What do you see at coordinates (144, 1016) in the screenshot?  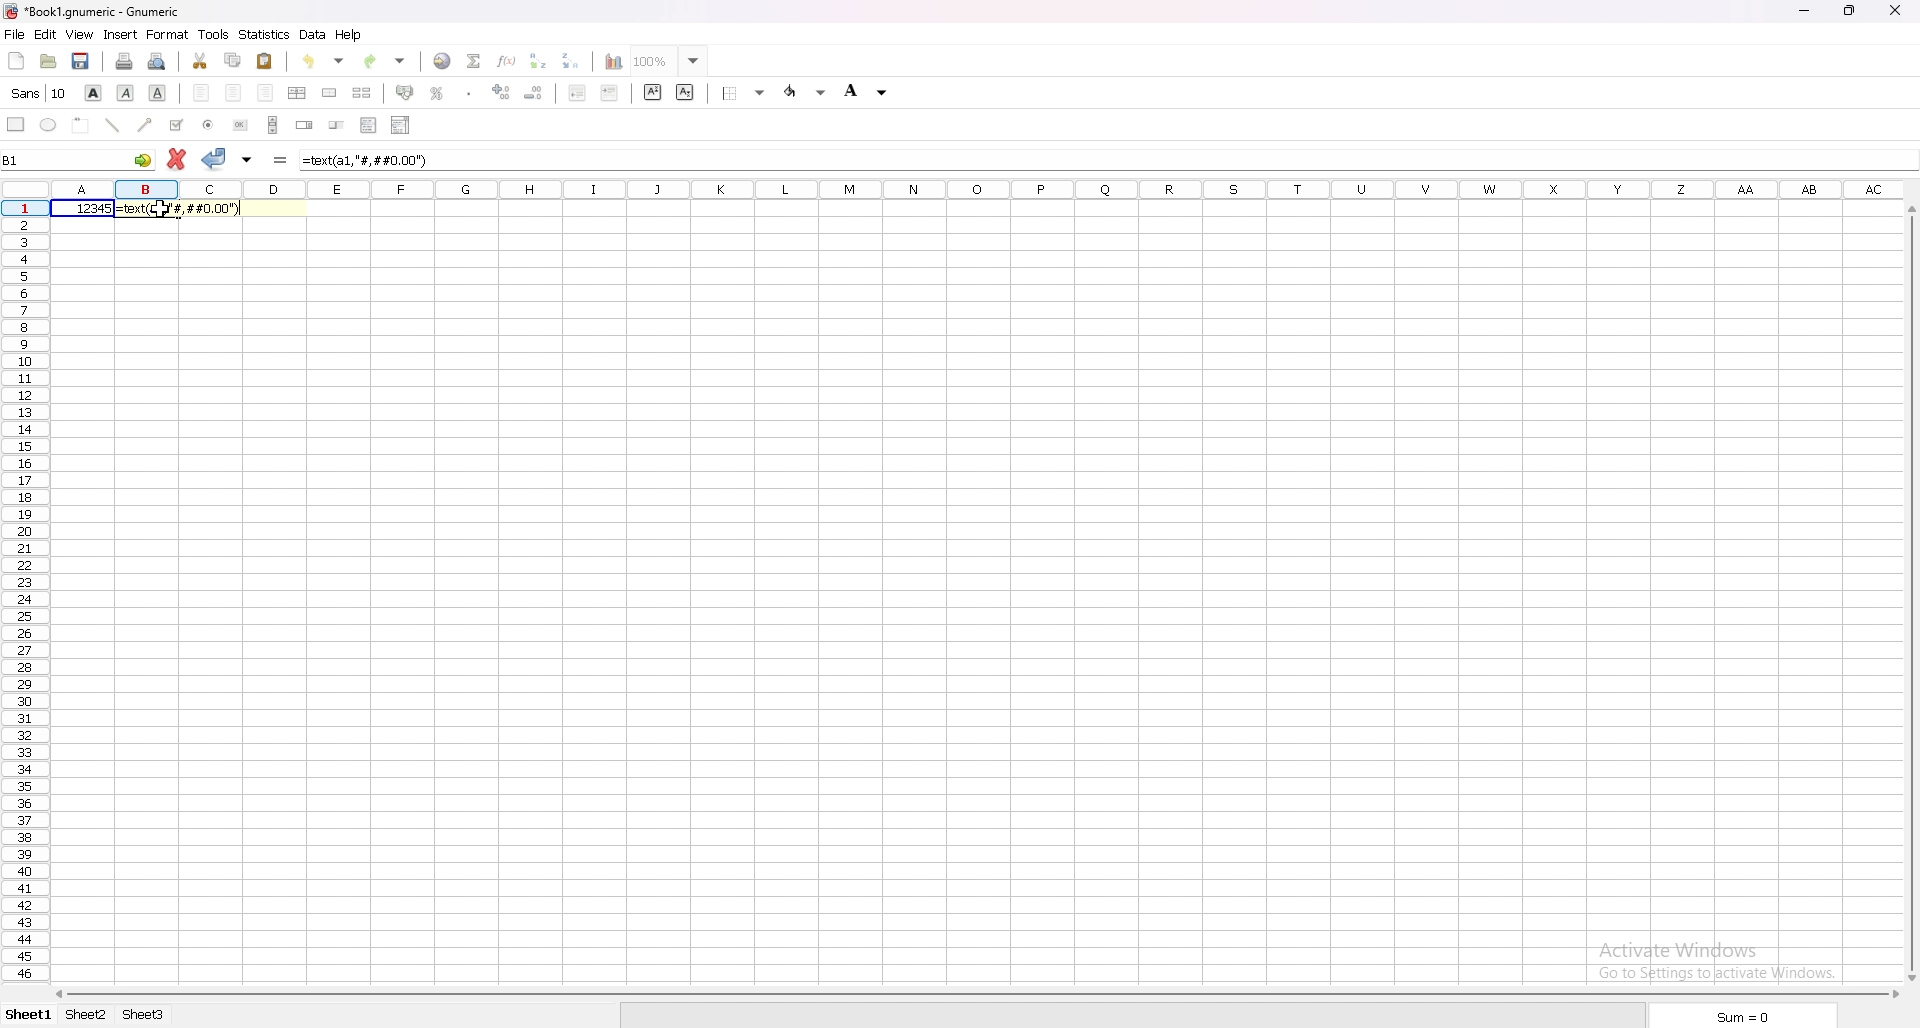 I see `sheet3` at bounding box center [144, 1016].